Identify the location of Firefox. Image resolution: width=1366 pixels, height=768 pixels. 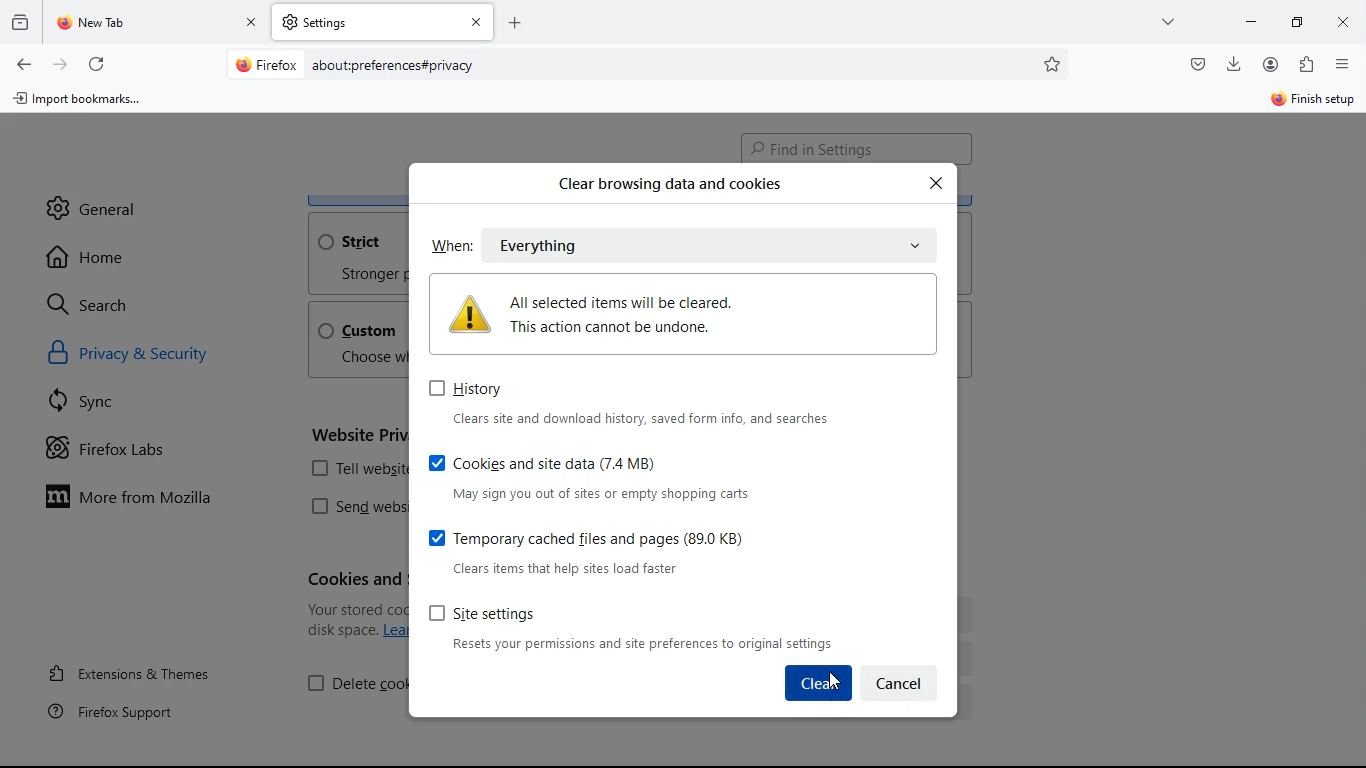
(267, 64).